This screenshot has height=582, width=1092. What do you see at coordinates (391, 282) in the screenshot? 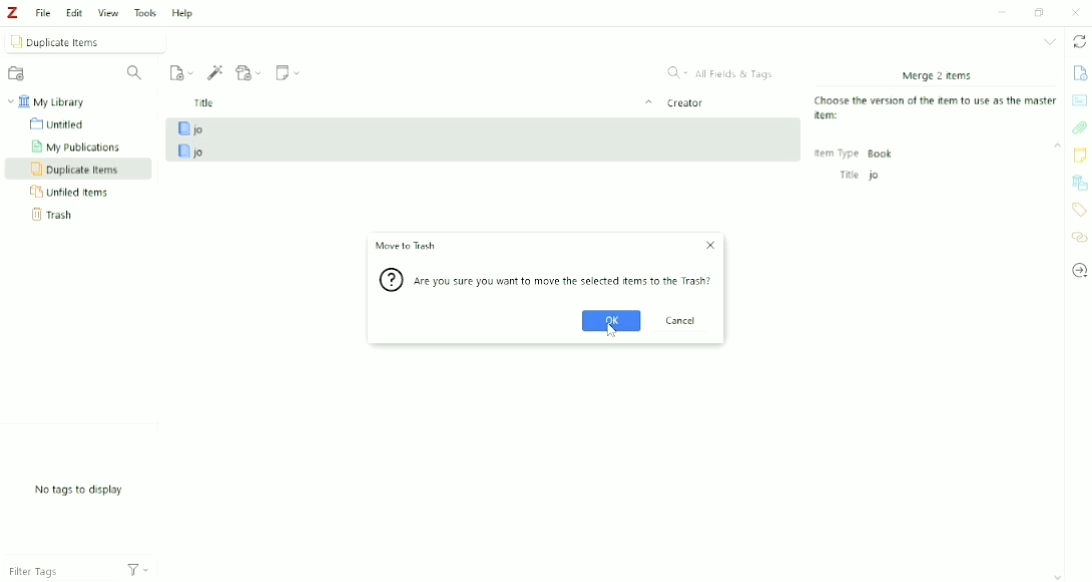
I see `Question Icon` at bounding box center [391, 282].